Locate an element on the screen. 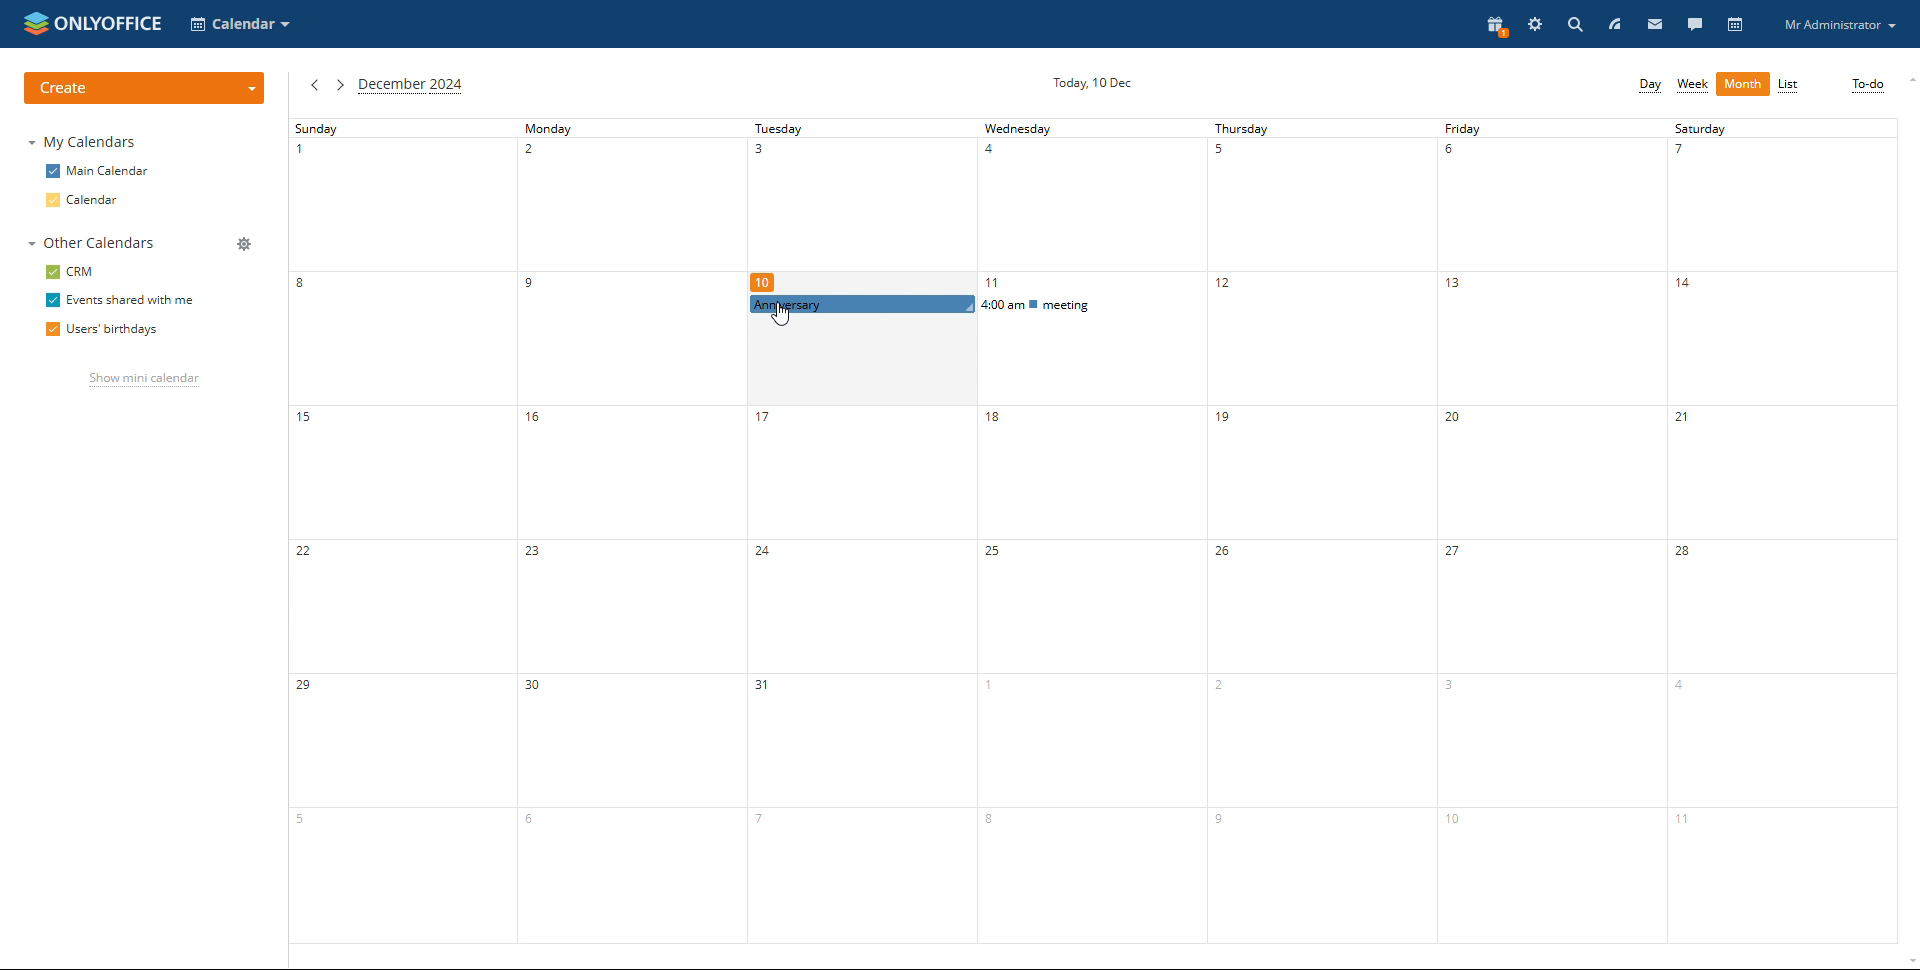 This screenshot has width=1920, height=970. create is located at coordinates (144, 89).